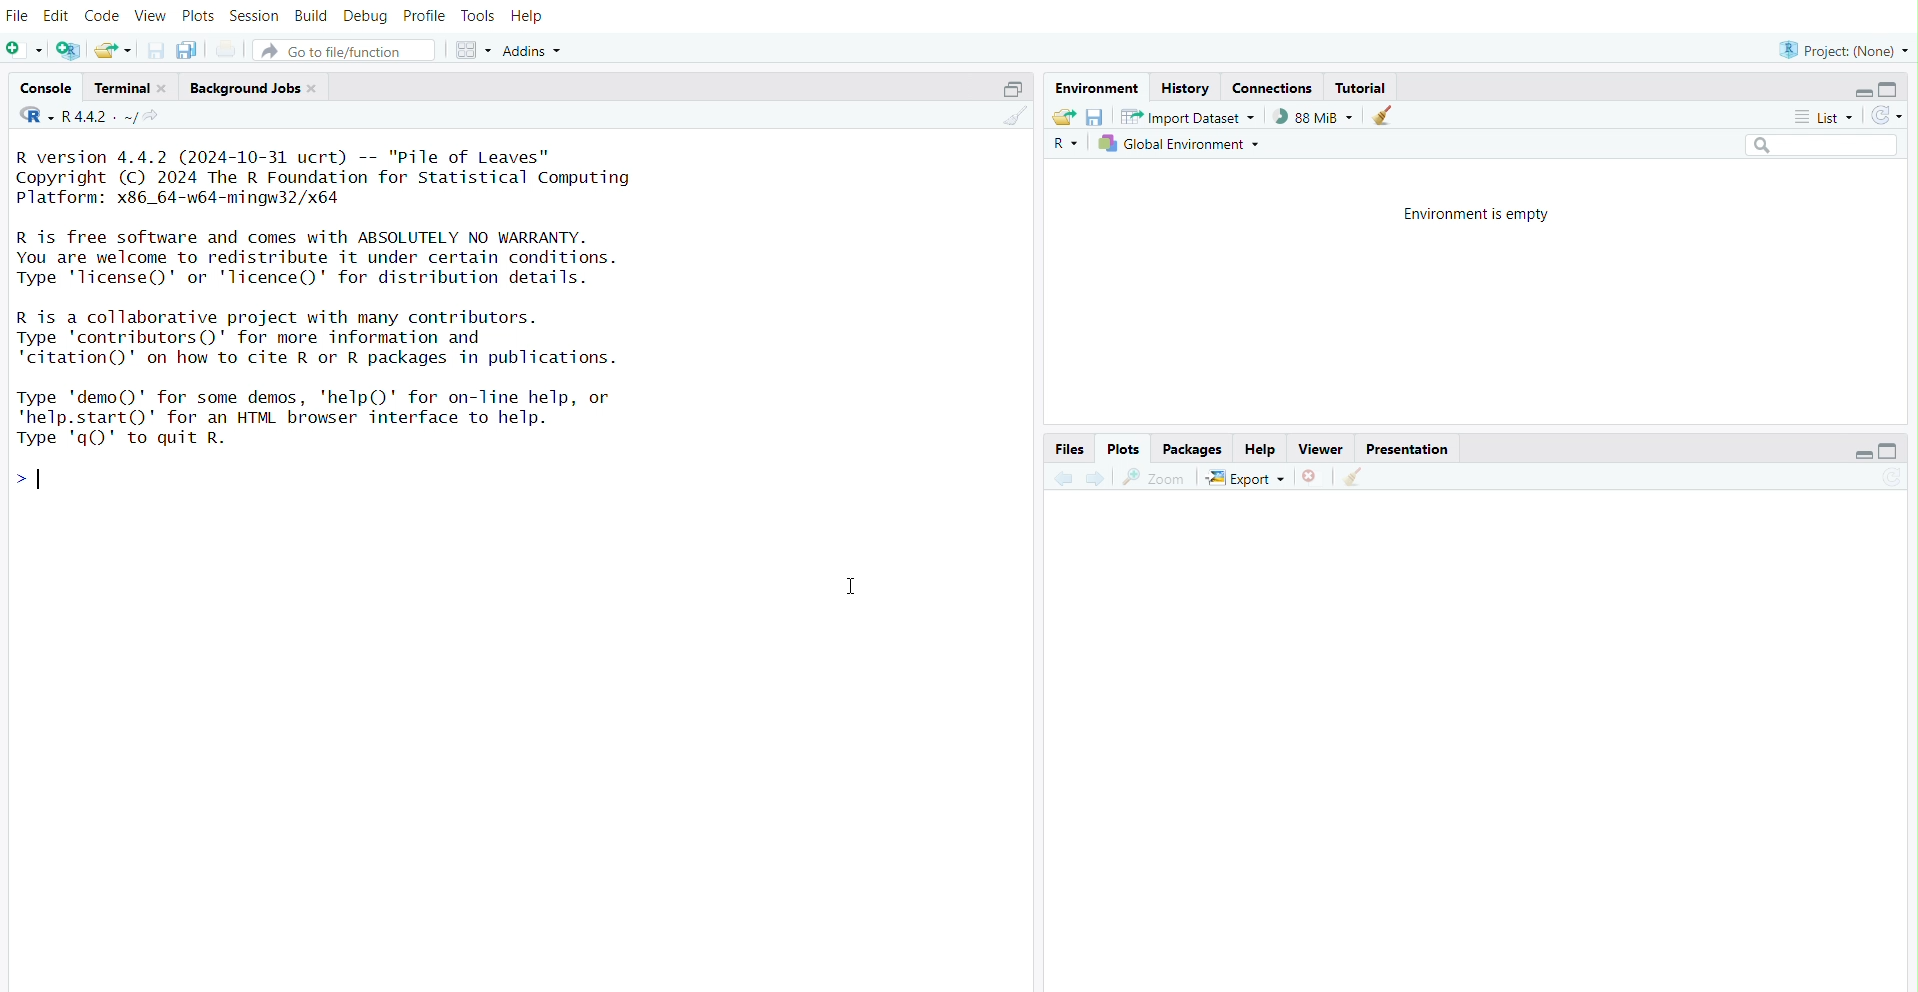 This screenshot has height=992, width=1918. I want to click on new file, so click(24, 50).